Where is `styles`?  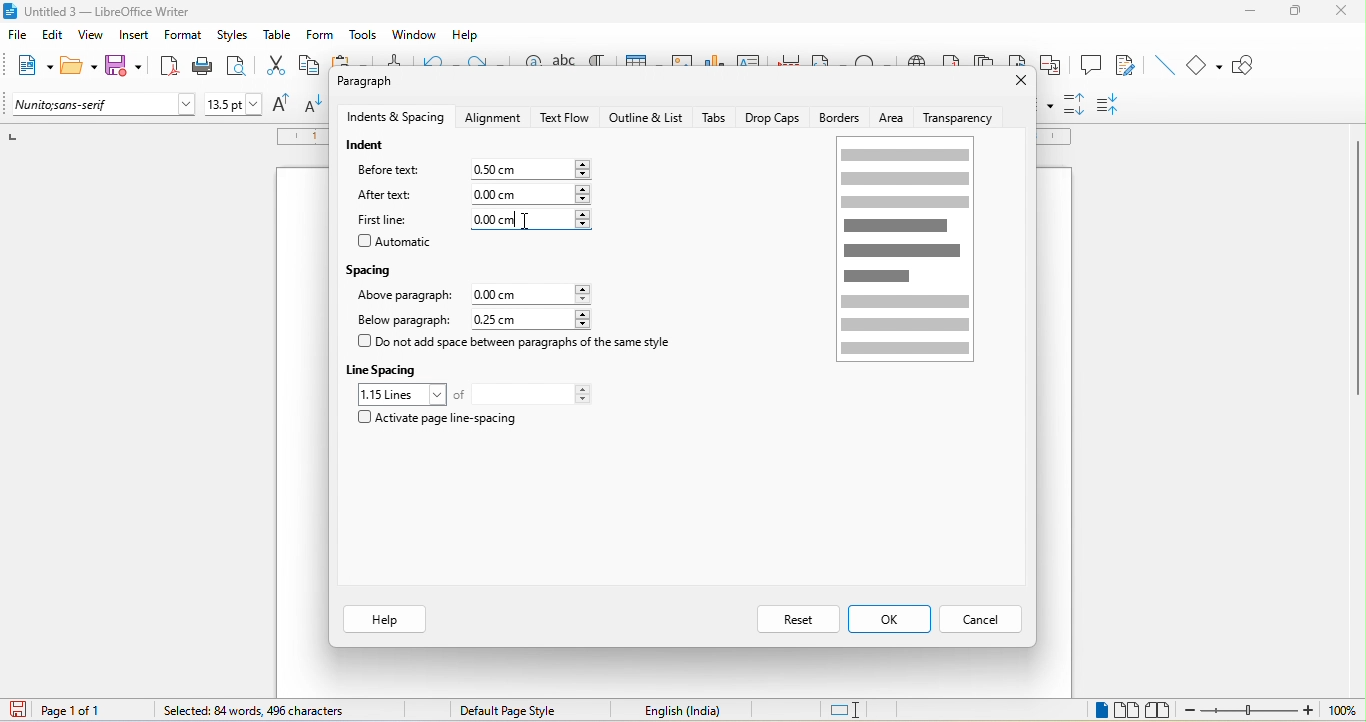
styles is located at coordinates (234, 36).